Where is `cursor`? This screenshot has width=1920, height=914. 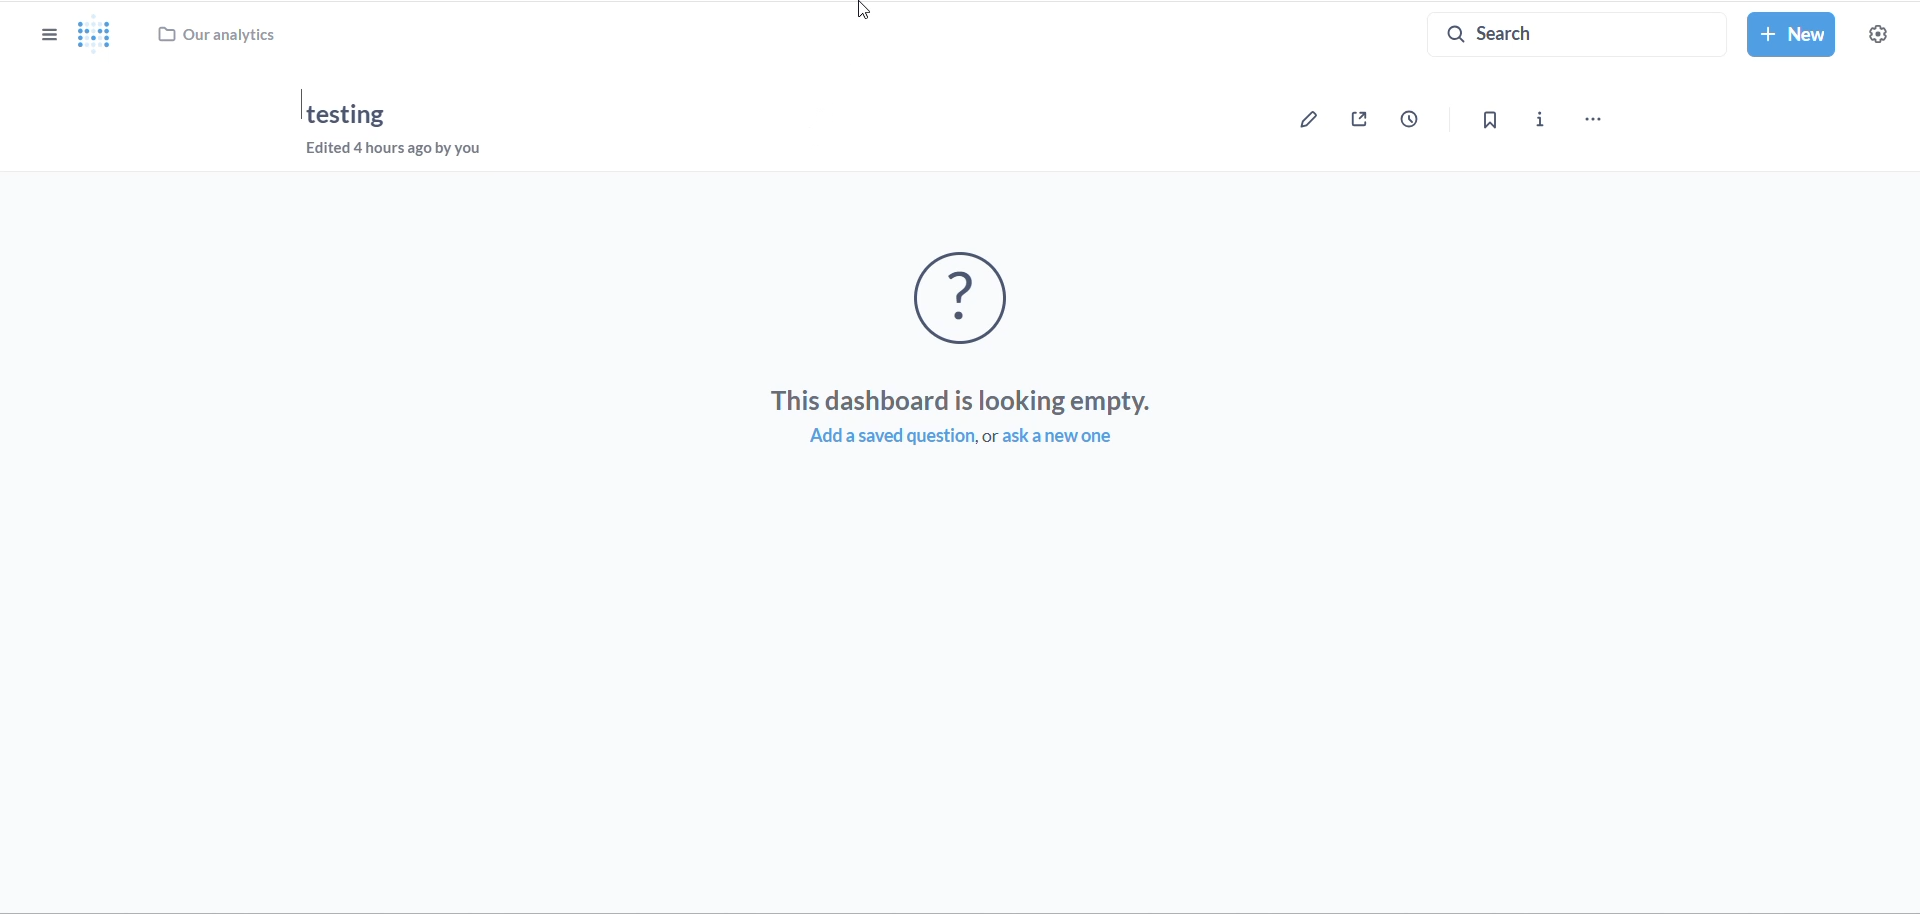
cursor is located at coordinates (860, 10).